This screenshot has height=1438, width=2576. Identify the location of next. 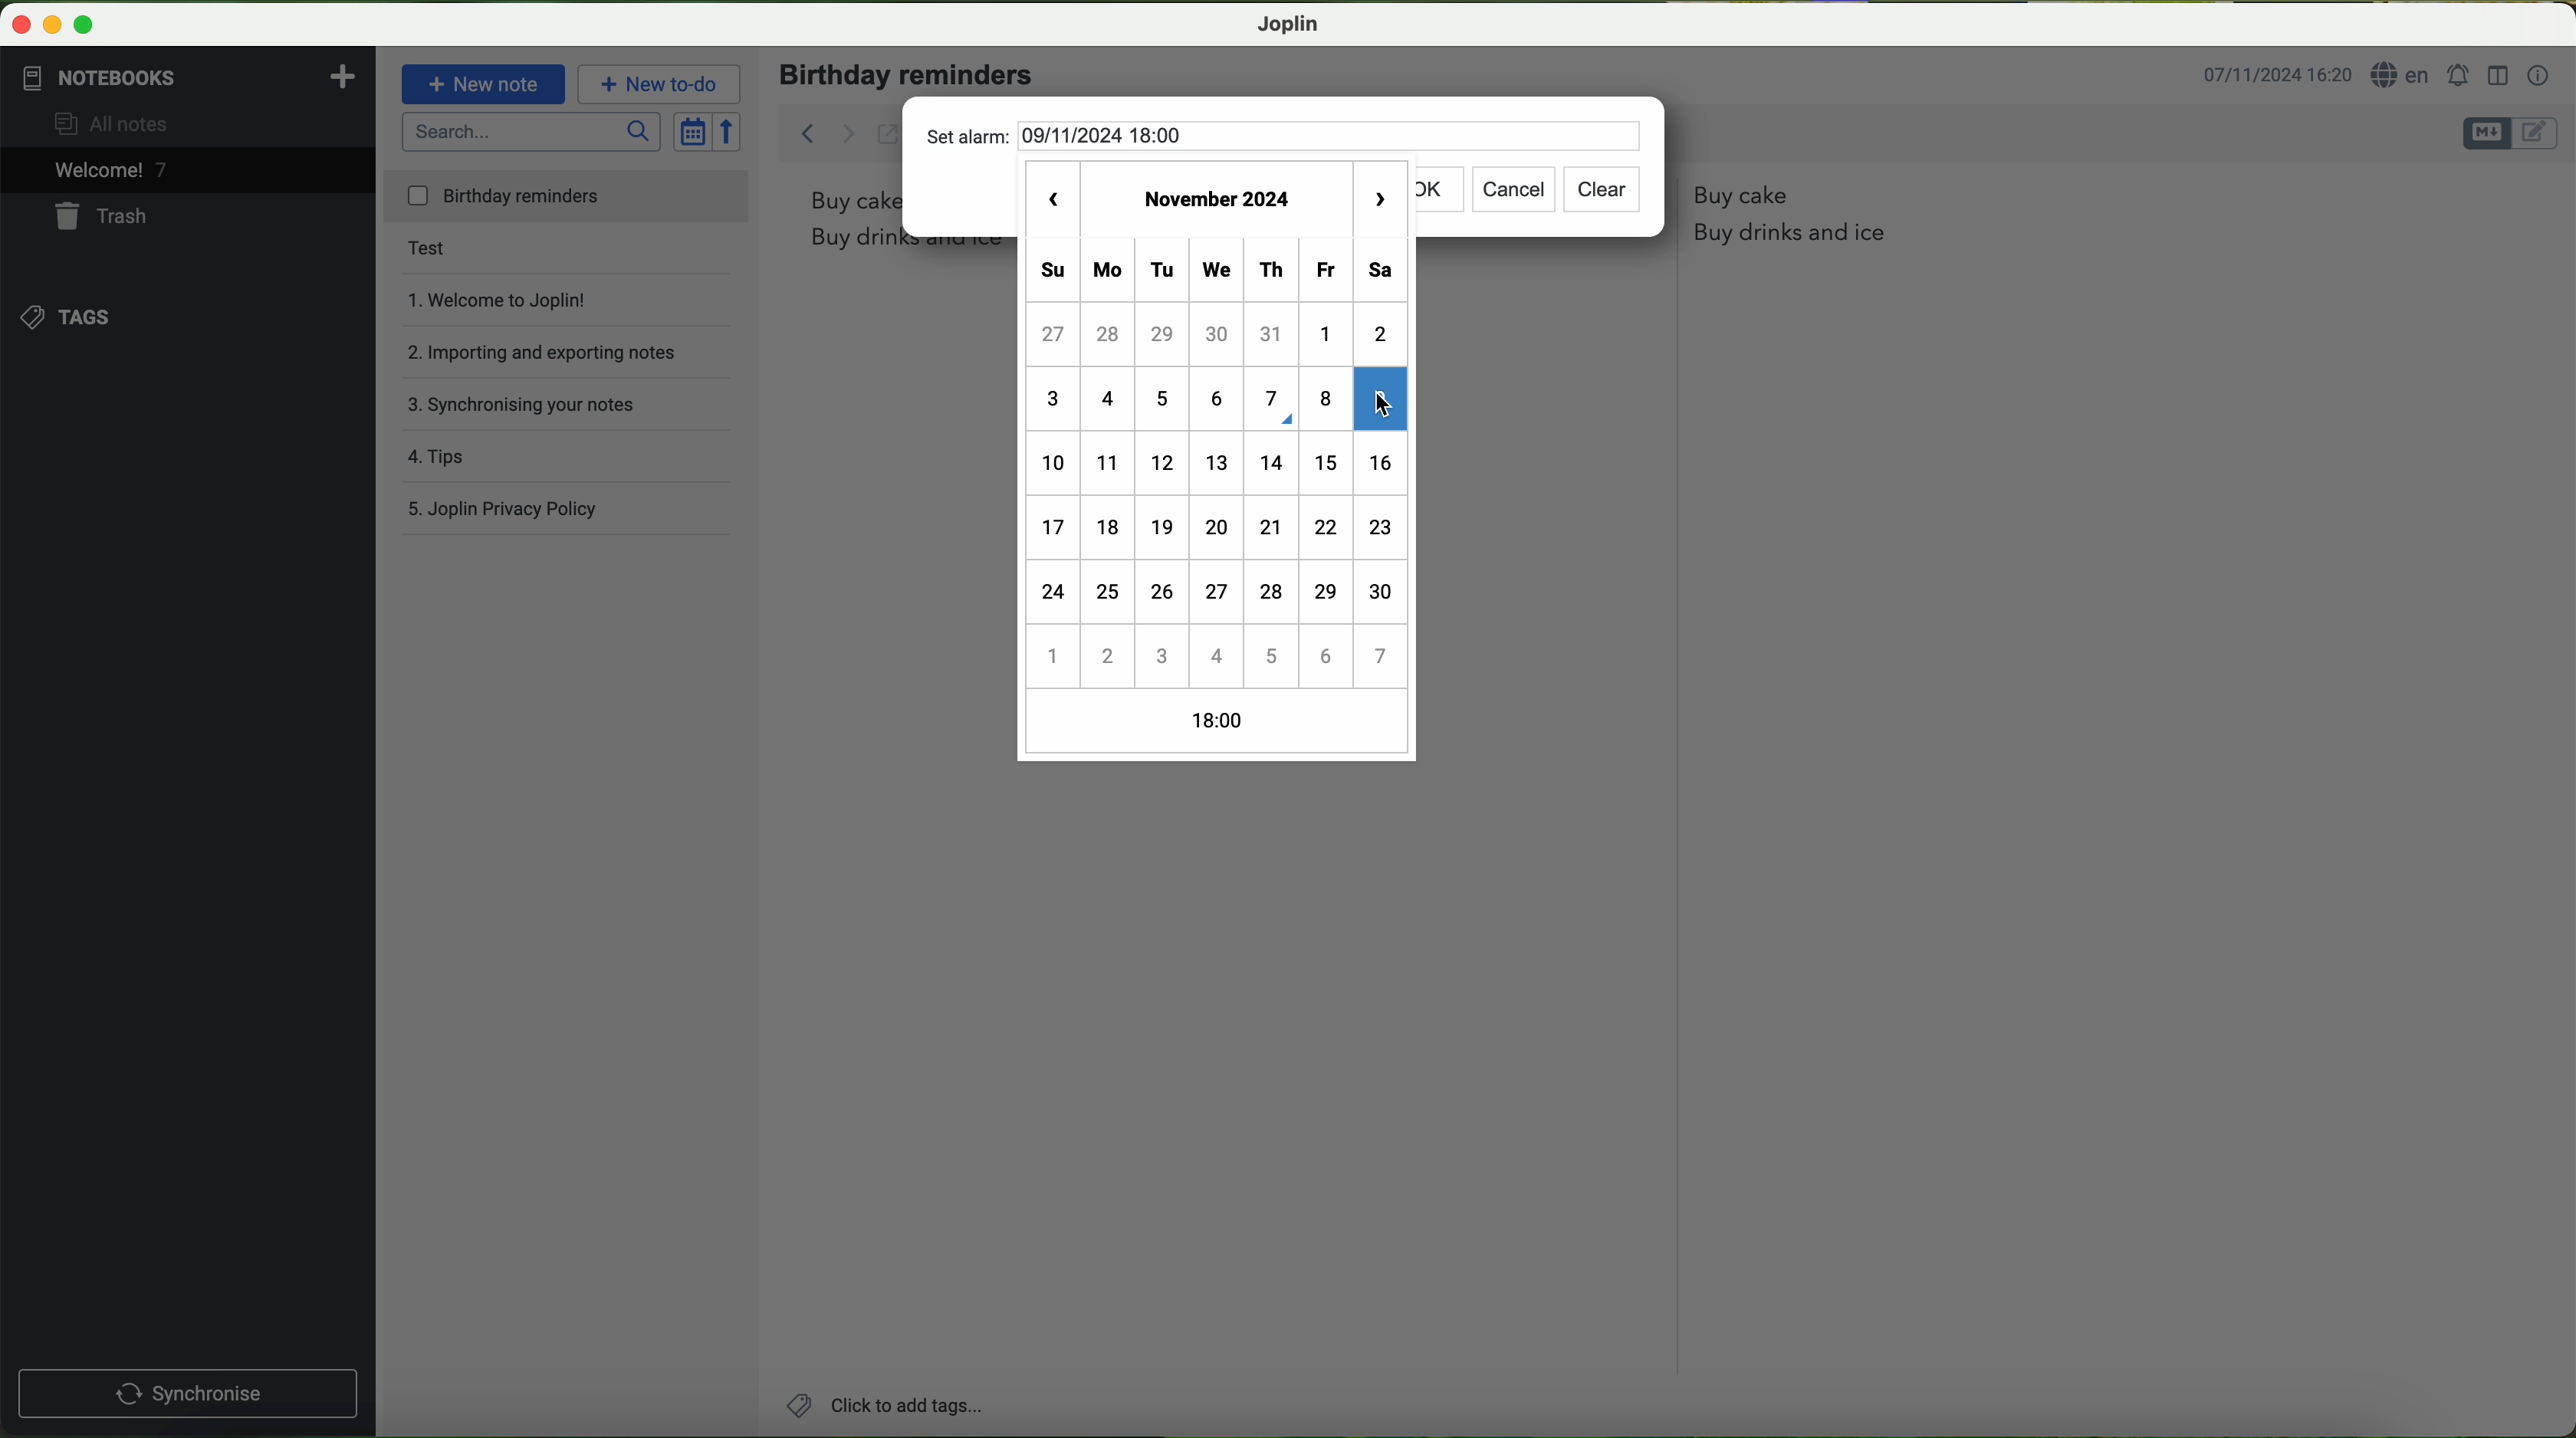
(1371, 192).